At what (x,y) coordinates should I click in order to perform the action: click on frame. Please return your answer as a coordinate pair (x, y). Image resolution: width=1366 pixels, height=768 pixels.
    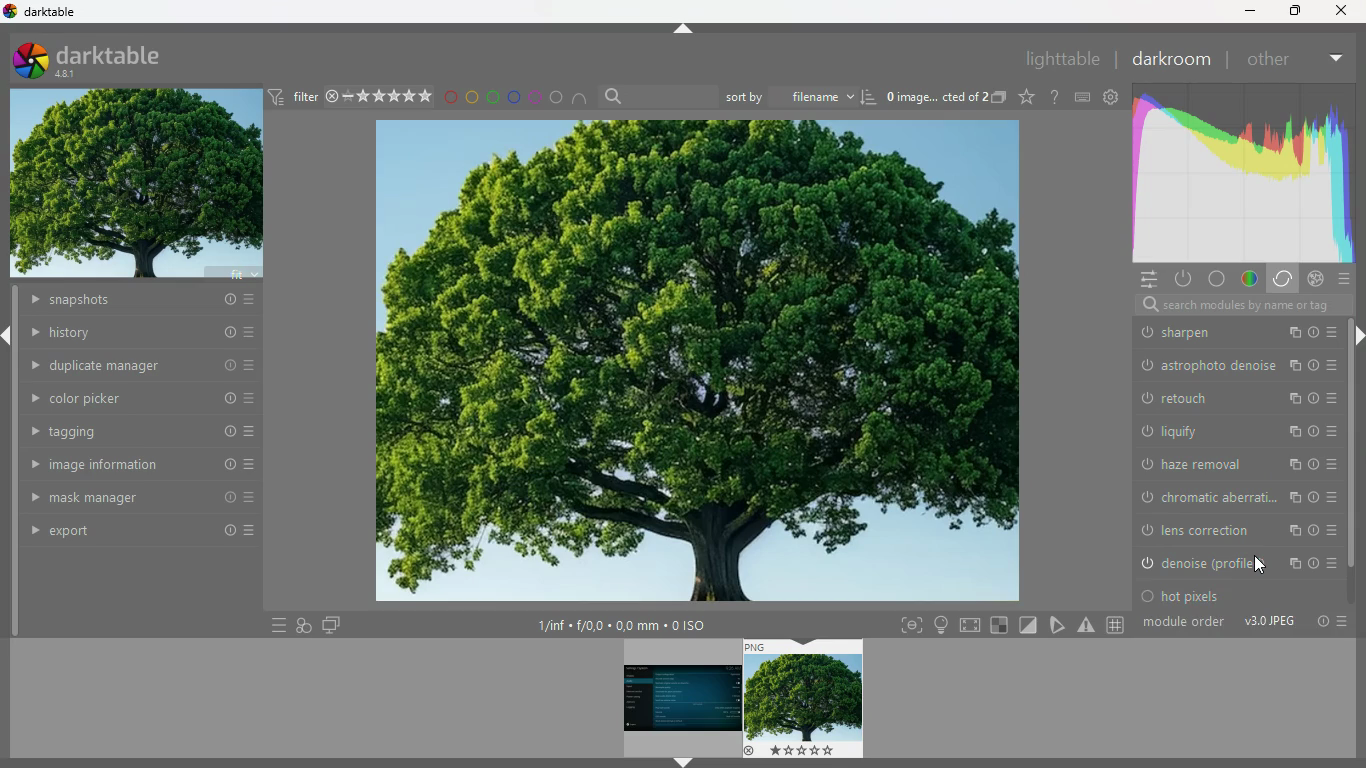
    Looking at the image, I should click on (911, 625).